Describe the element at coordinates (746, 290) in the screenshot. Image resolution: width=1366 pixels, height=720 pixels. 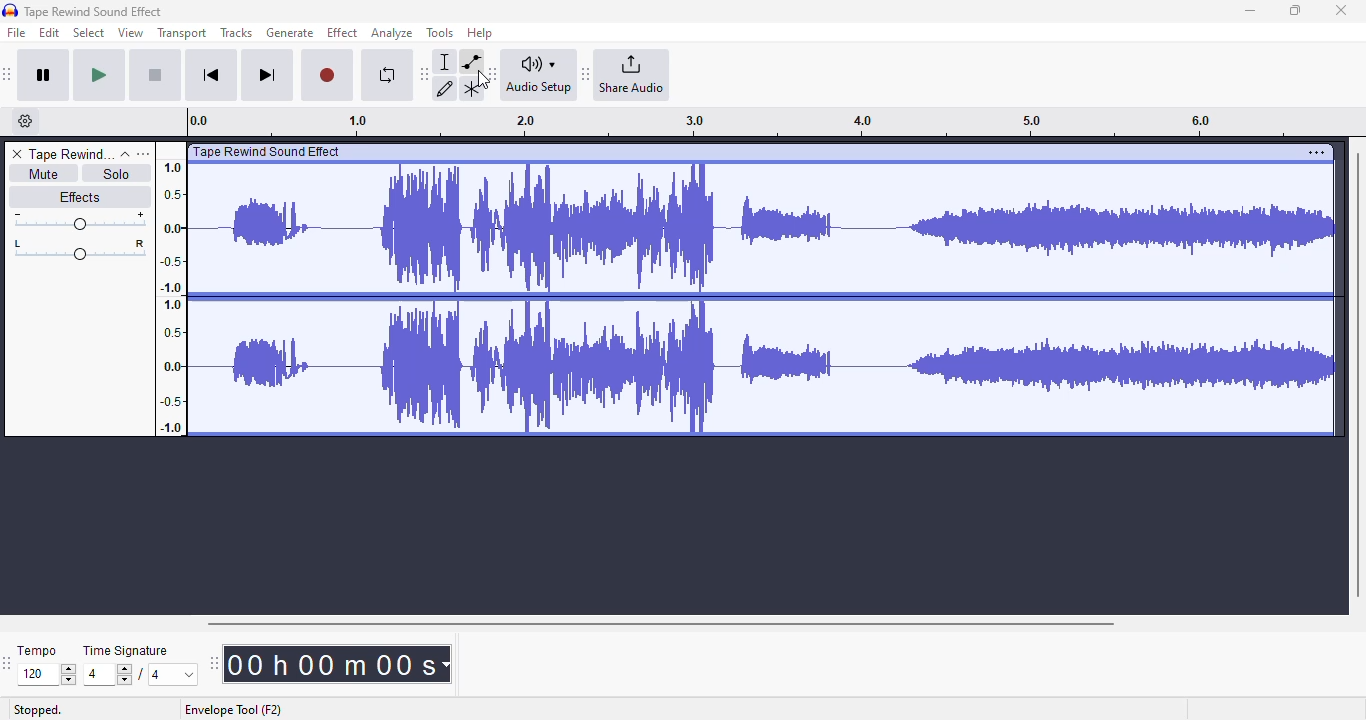
I see `audio track` at that location.